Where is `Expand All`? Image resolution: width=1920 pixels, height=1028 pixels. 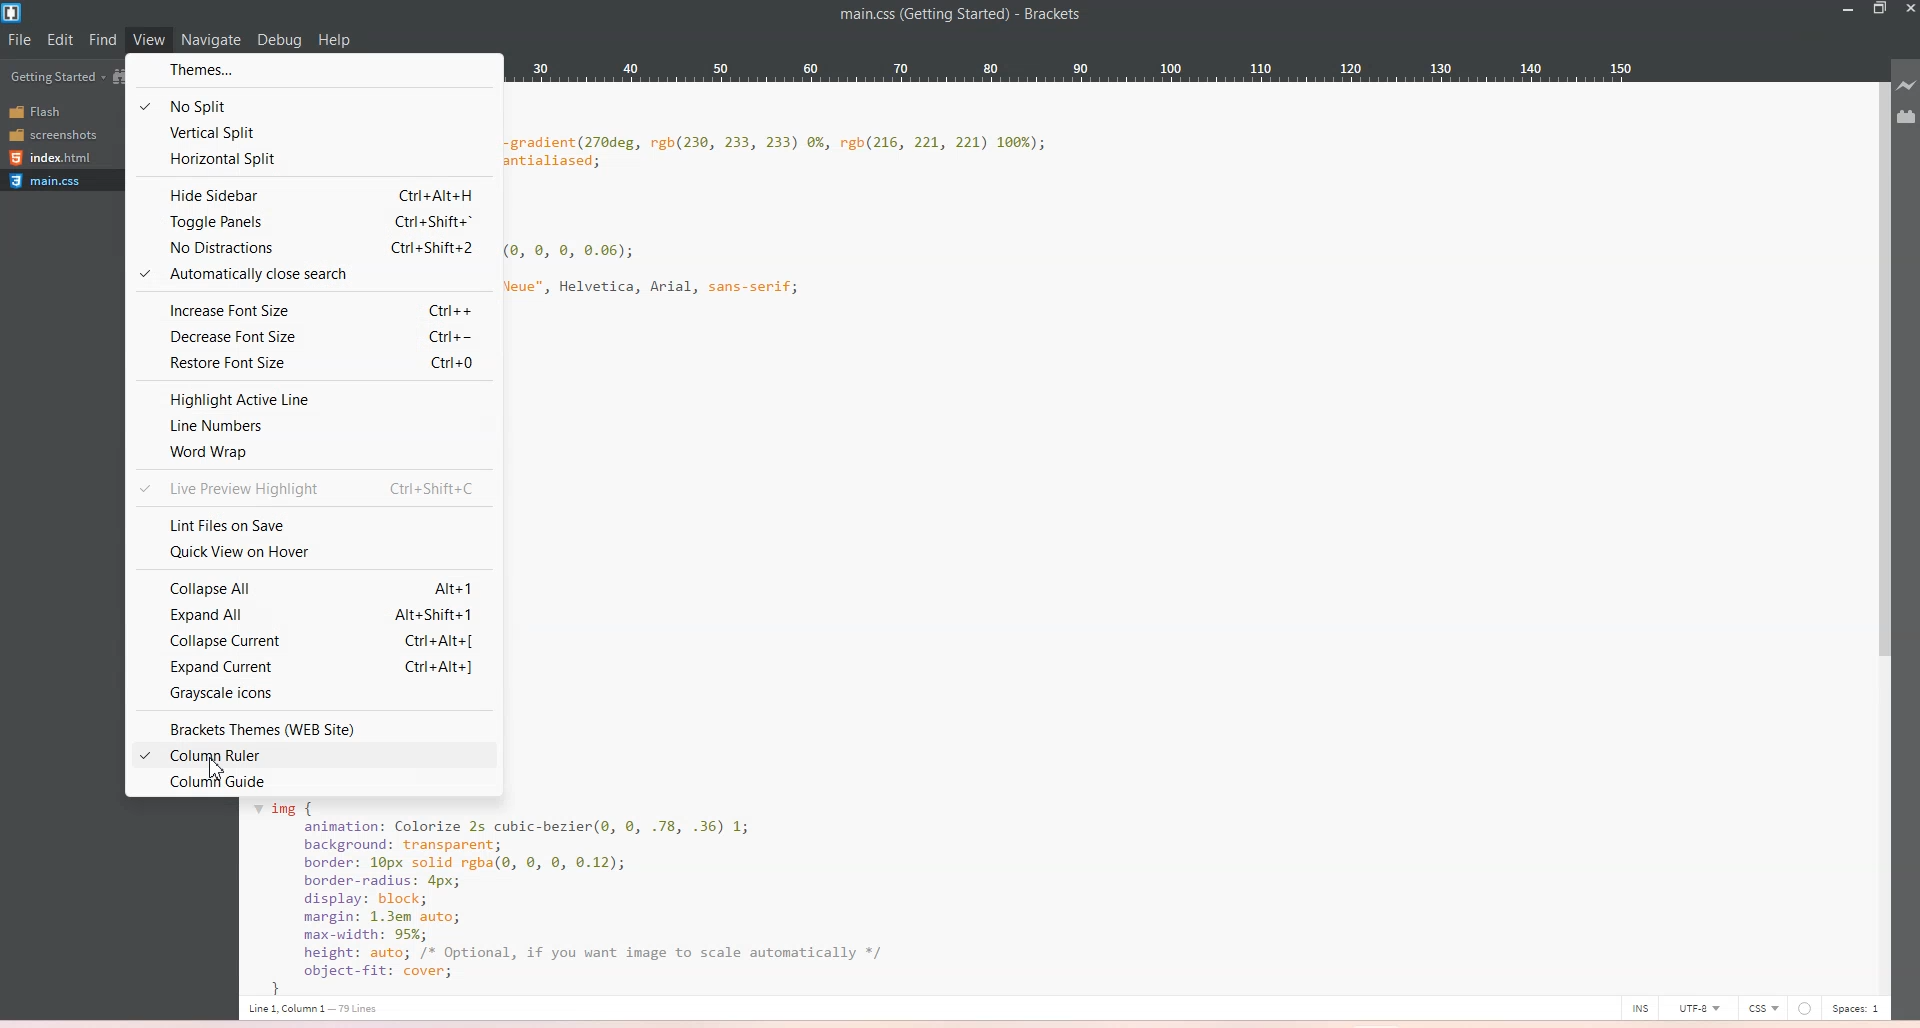 Expand All is located at coordinates (314, 613).